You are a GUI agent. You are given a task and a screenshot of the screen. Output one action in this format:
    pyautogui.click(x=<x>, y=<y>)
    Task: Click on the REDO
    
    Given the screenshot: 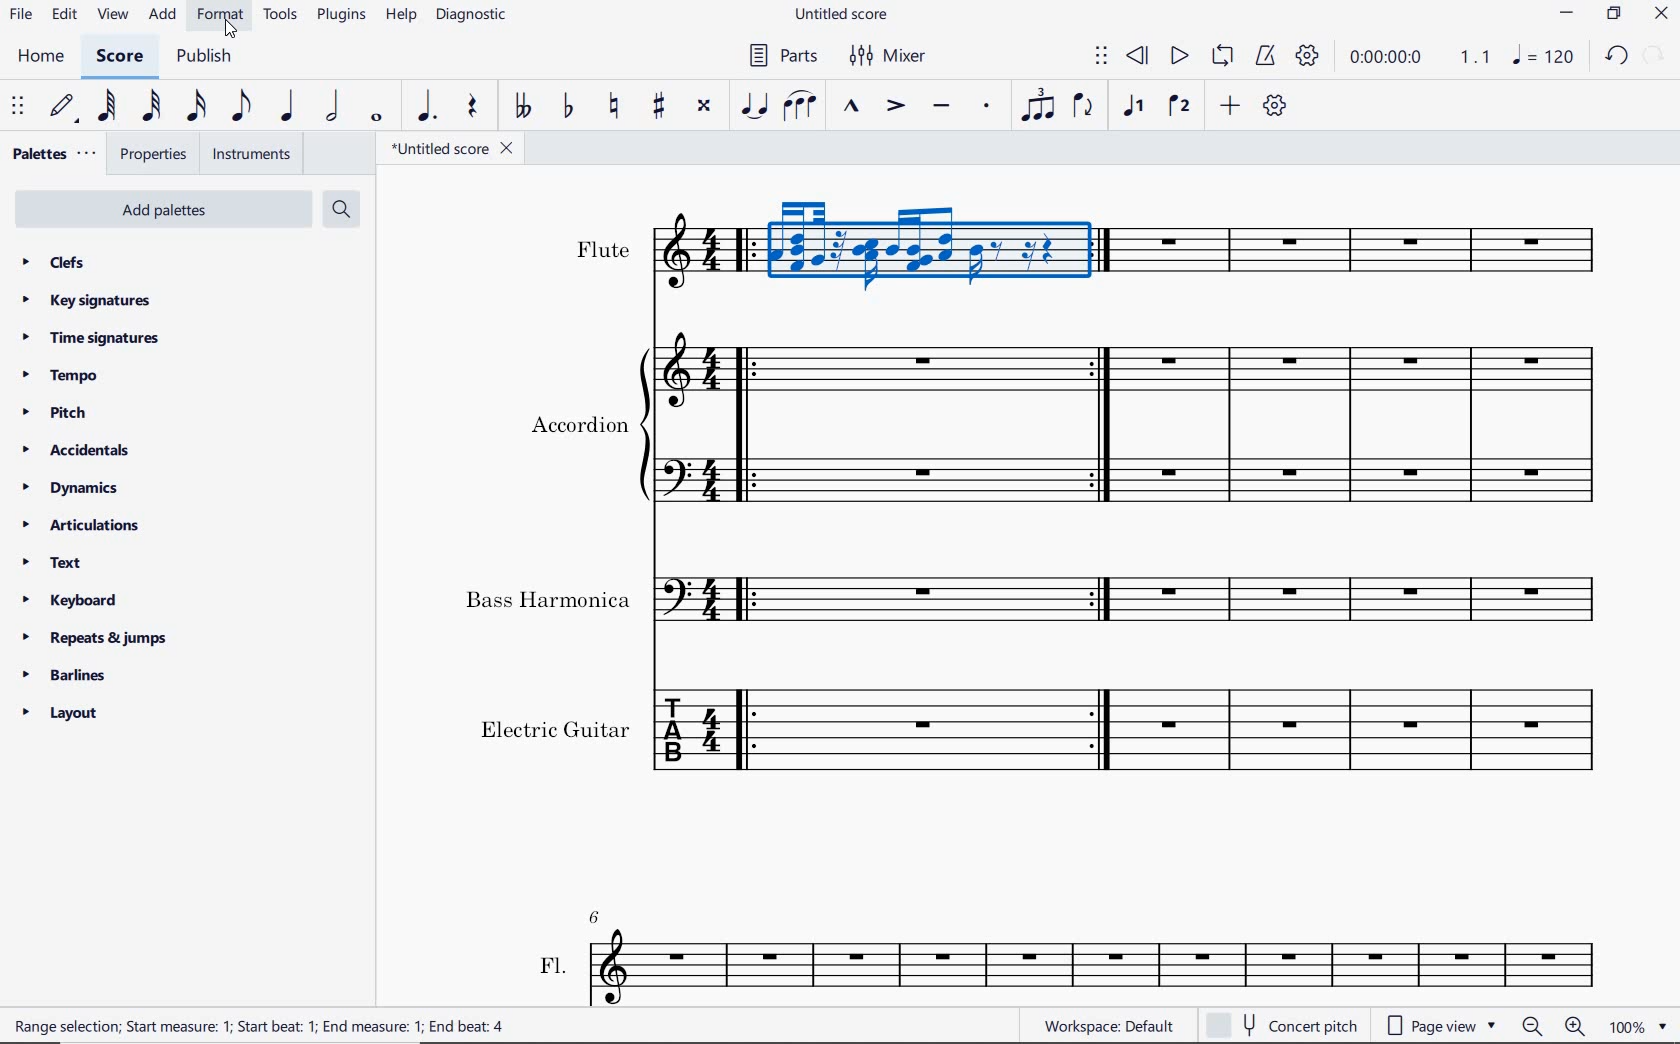 What is the action you would take?
    pyautogui.click(x=1655, y=56)
    